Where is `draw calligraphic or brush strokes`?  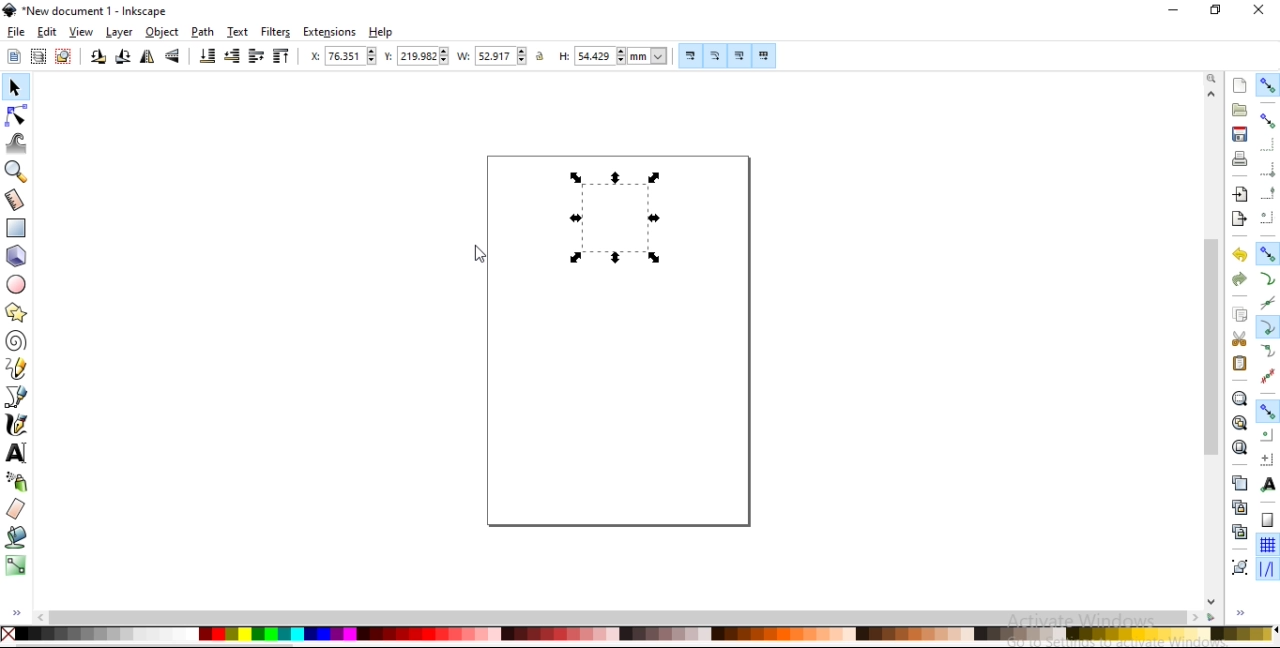 draw calligraphic or brush strokes is located at coordinates (18, 423).